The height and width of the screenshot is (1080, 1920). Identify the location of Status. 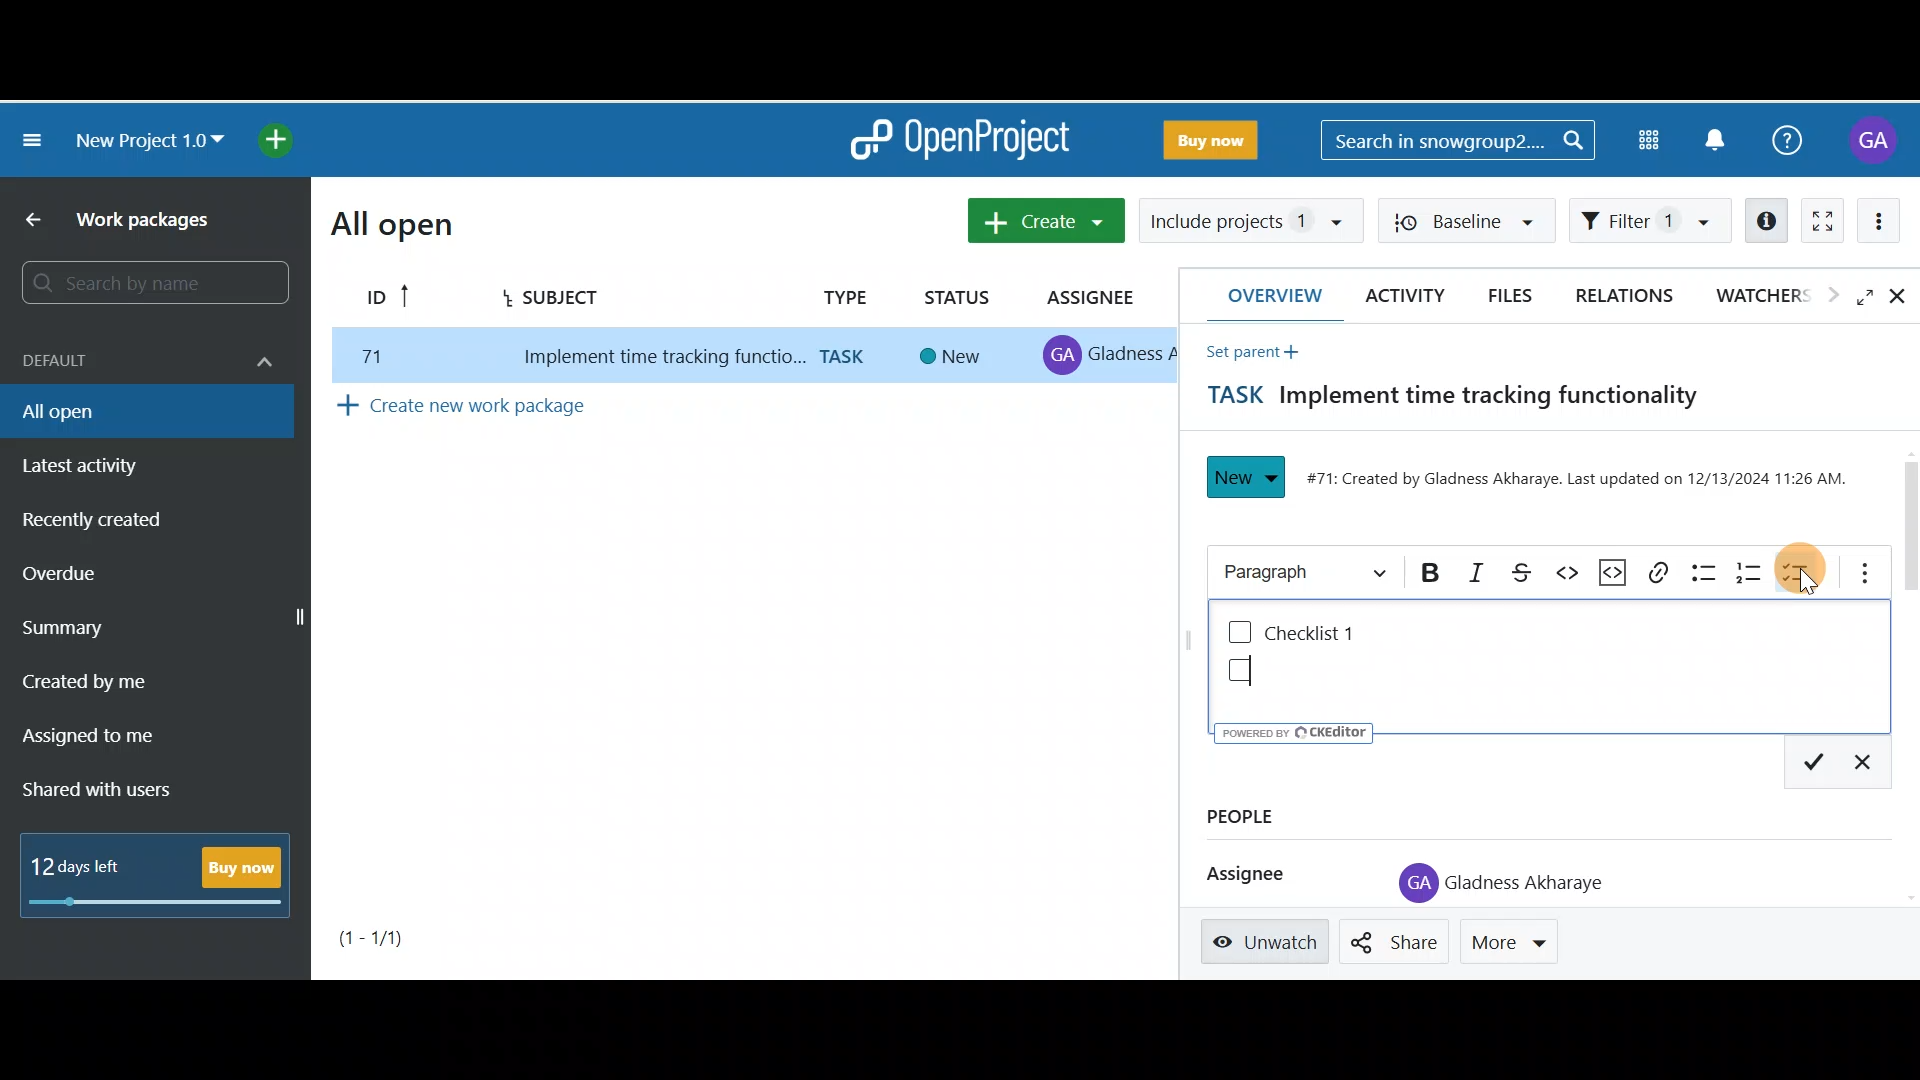
(959, 293).